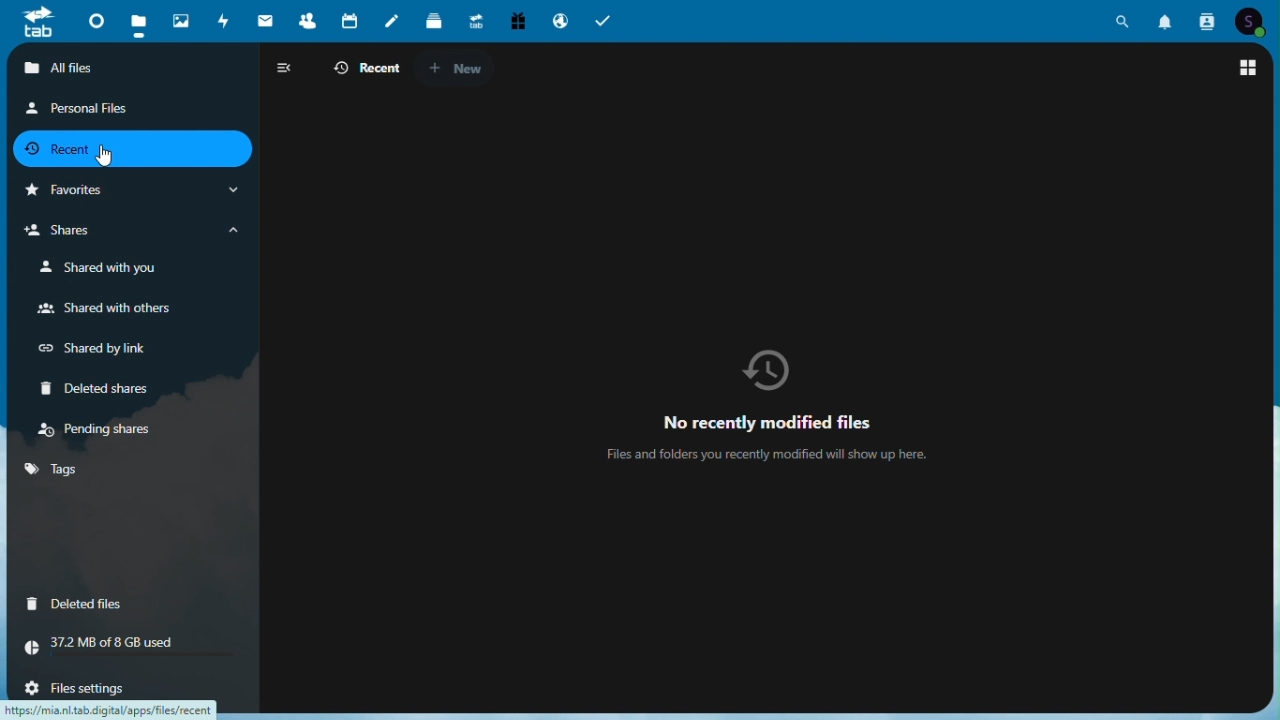 This screenshot has width=1280, height=720. Describe the element at coordinates (1126, 19) in the screenshot. I see `Search ` at that location.